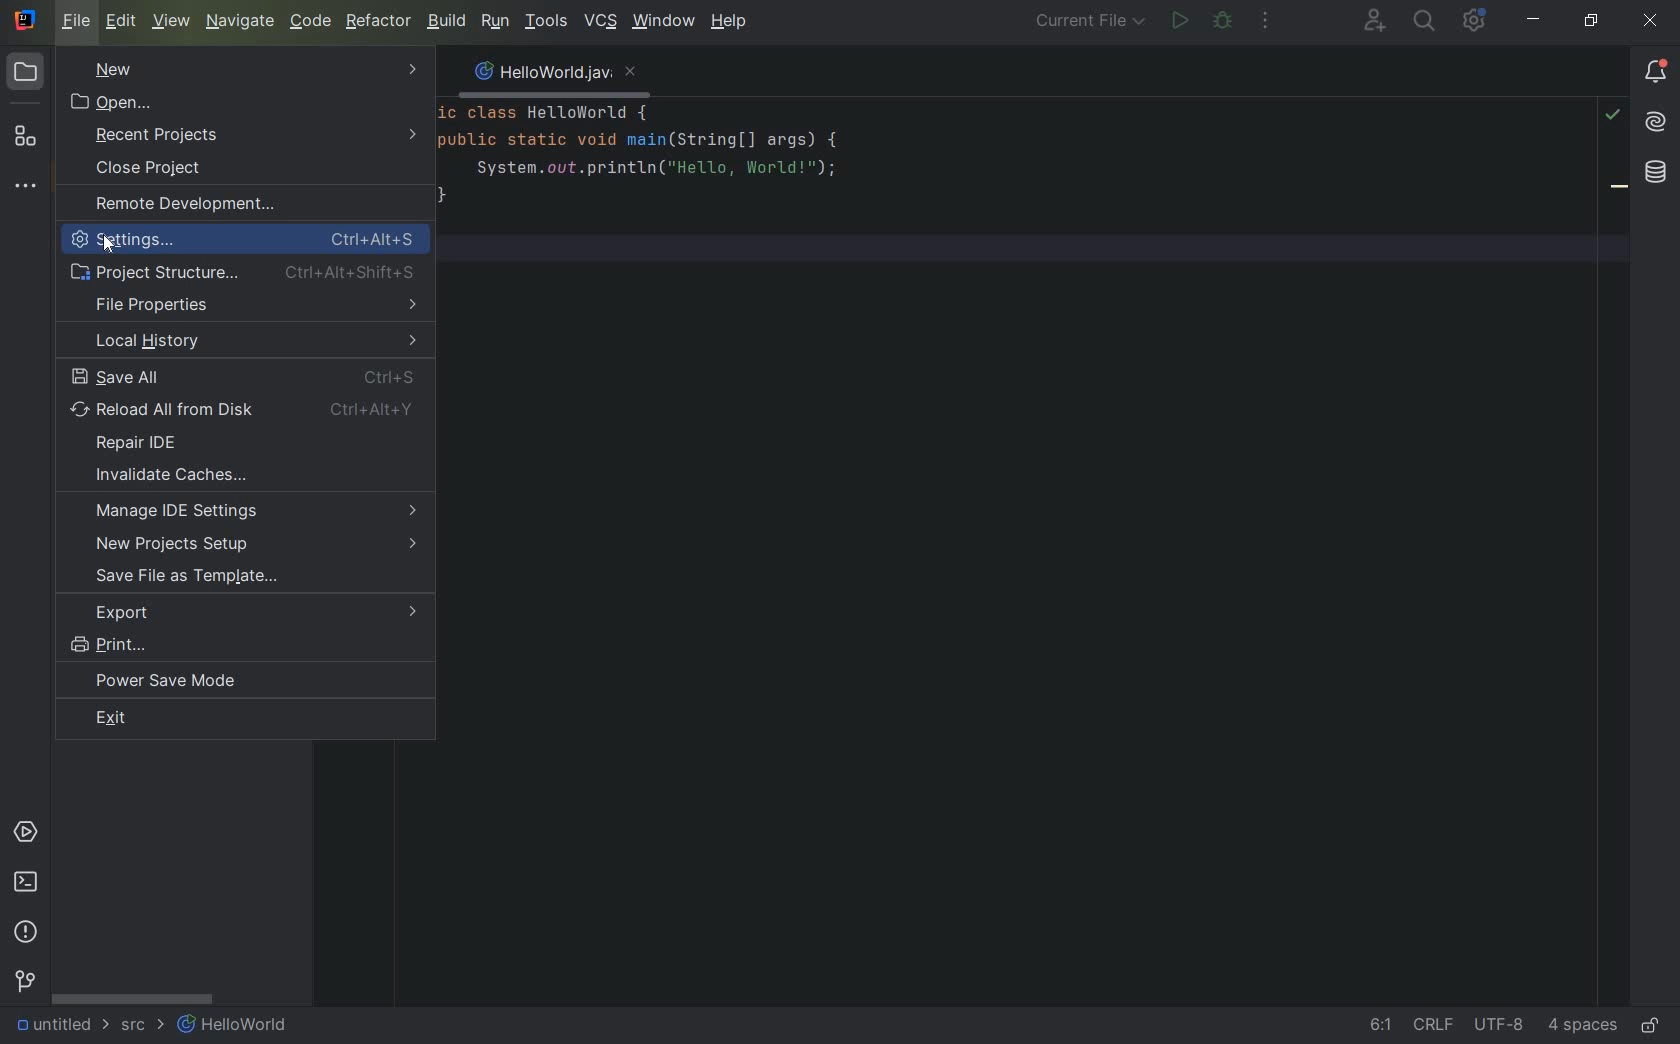 This screenshot has width=1680, height=1044. What do you see at coordinates (1654, 123) in the screenshot?
I see `AI assistant` at bounding box center [1654, 123].